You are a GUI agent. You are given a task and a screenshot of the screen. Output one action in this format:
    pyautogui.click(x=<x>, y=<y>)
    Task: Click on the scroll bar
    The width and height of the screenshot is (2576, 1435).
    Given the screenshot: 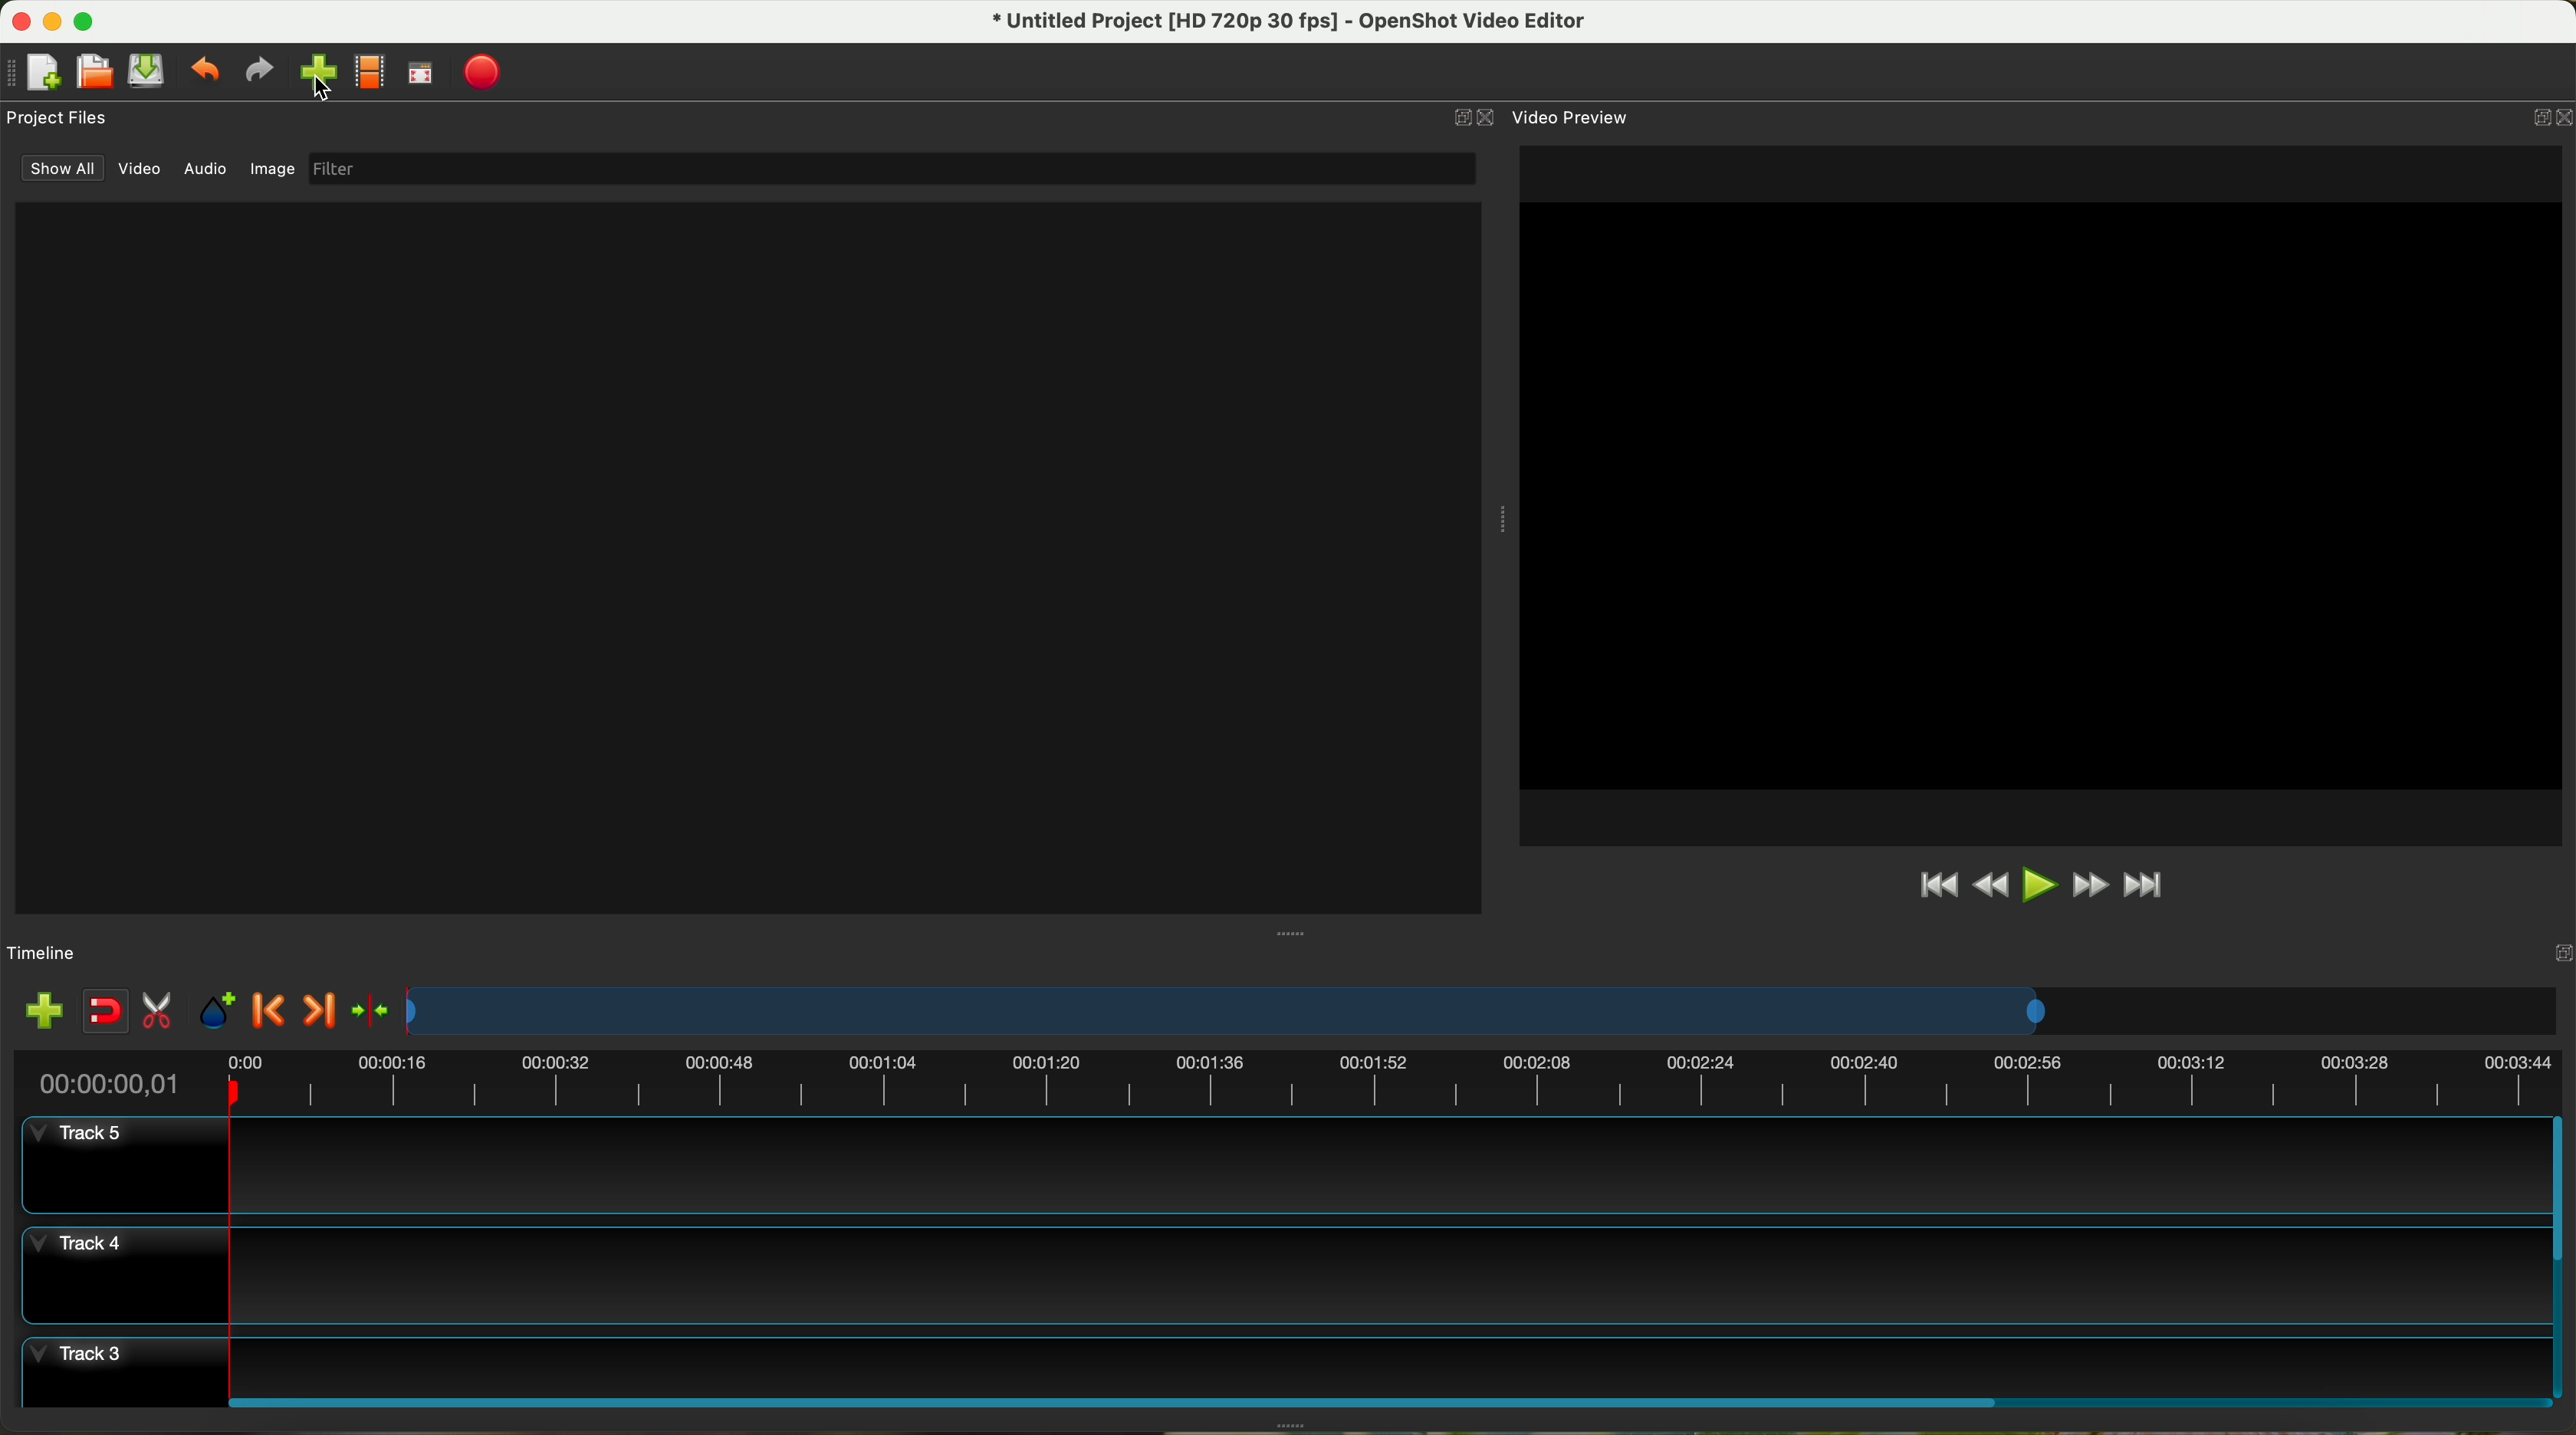 What is the action you would take?
    pyautogui.click(x=2560, y=1257)
    